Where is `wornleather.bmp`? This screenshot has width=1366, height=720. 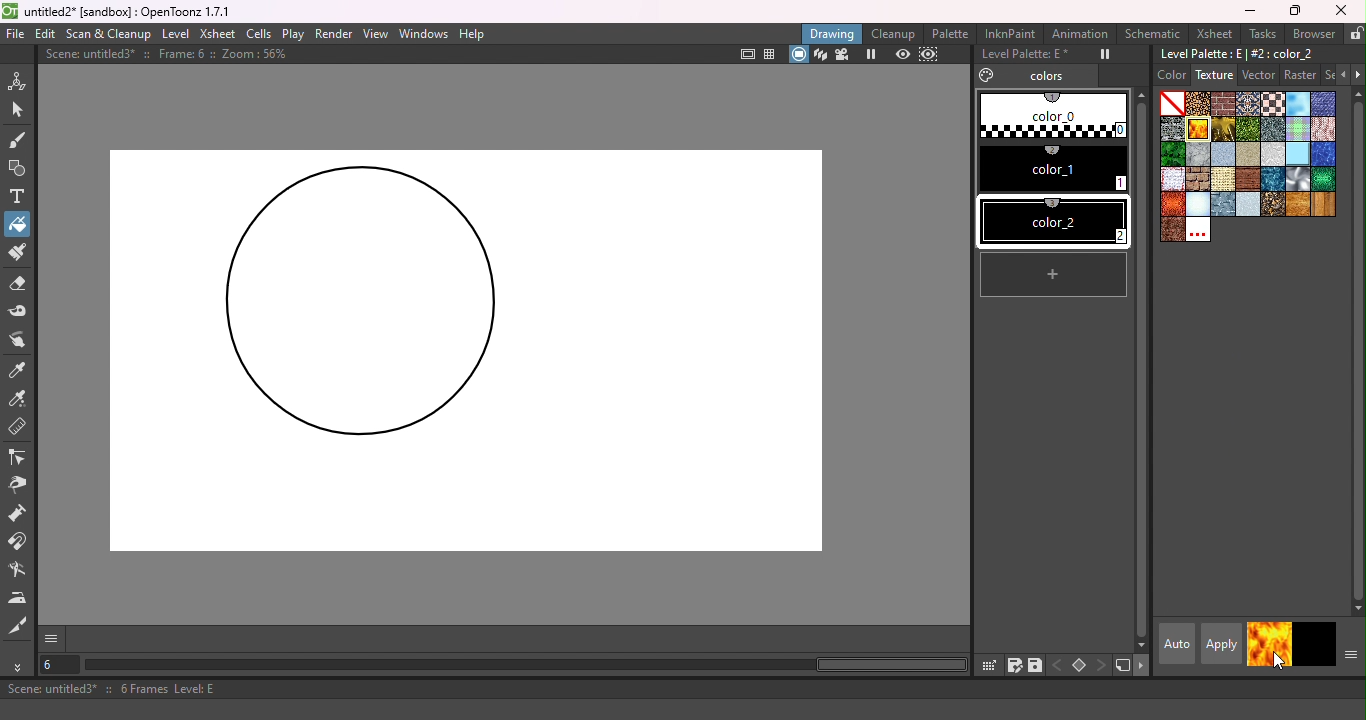
wornleather.bmp is located at coordinates (1174, 231).